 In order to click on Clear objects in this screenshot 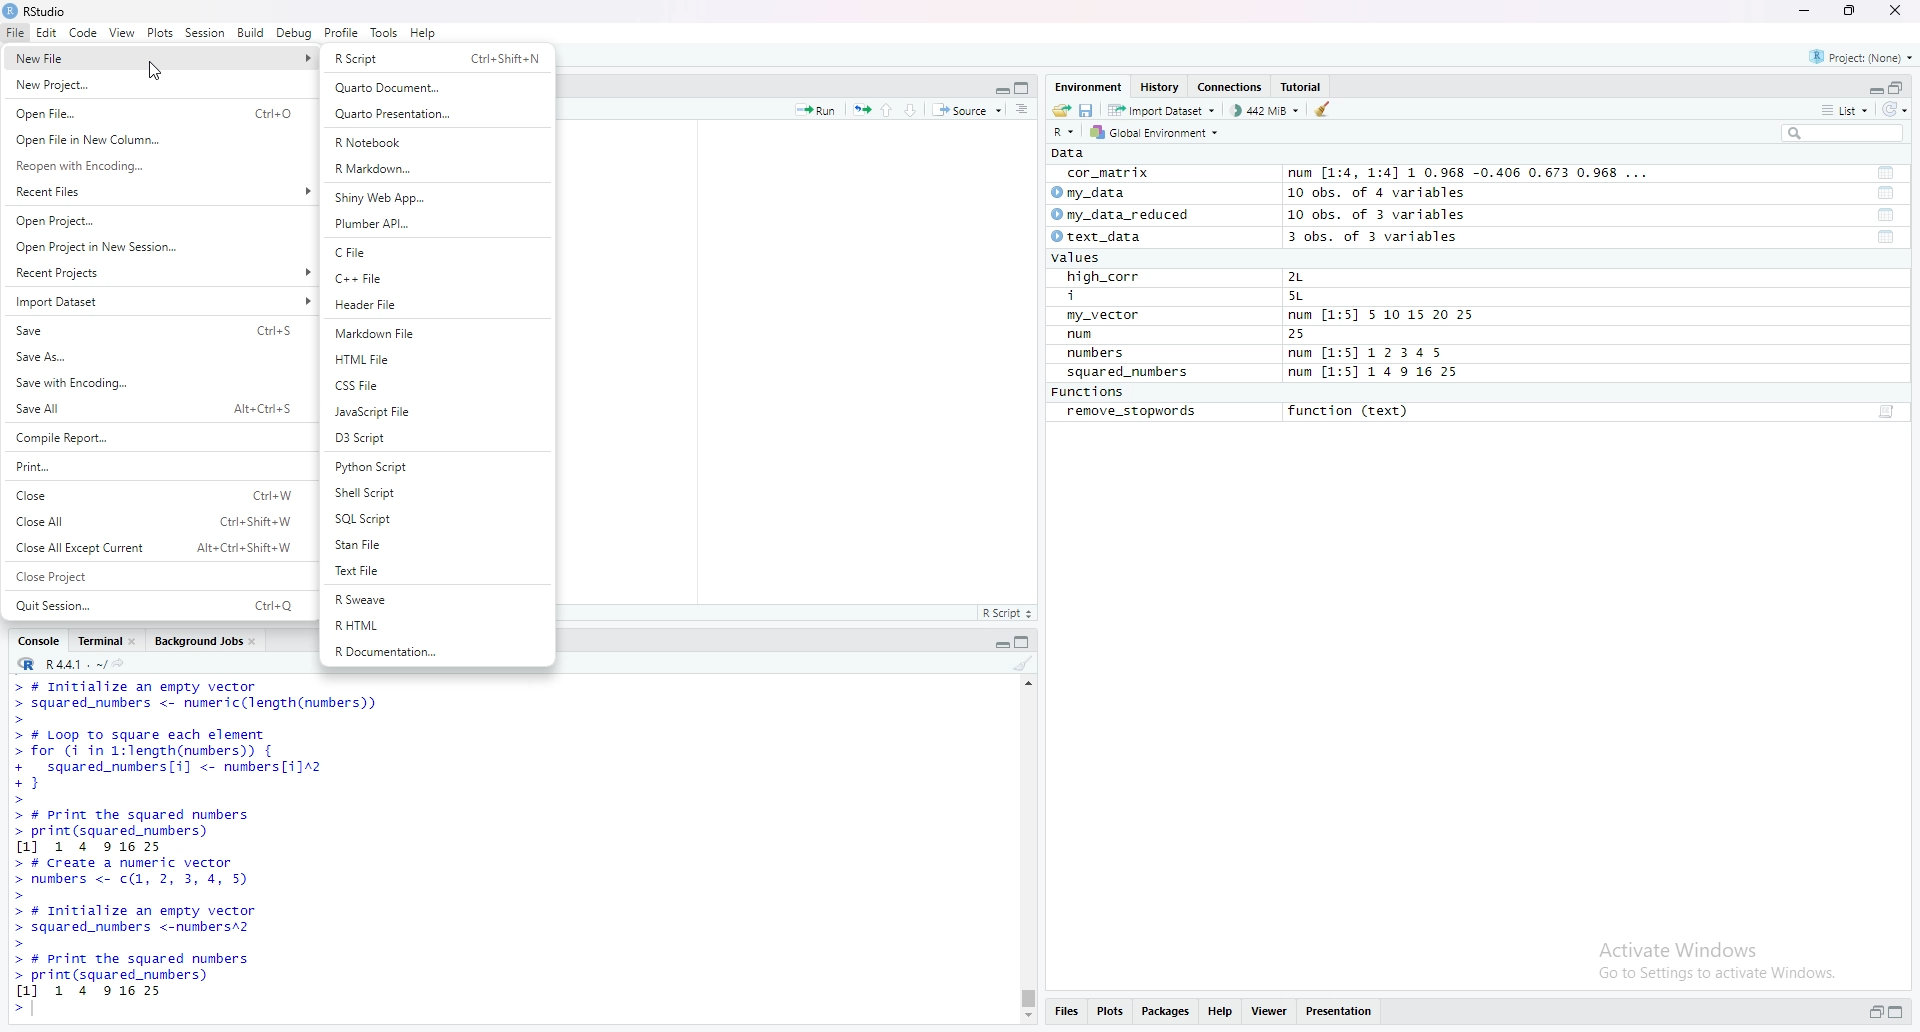, I will do `click(1326, 111)`.